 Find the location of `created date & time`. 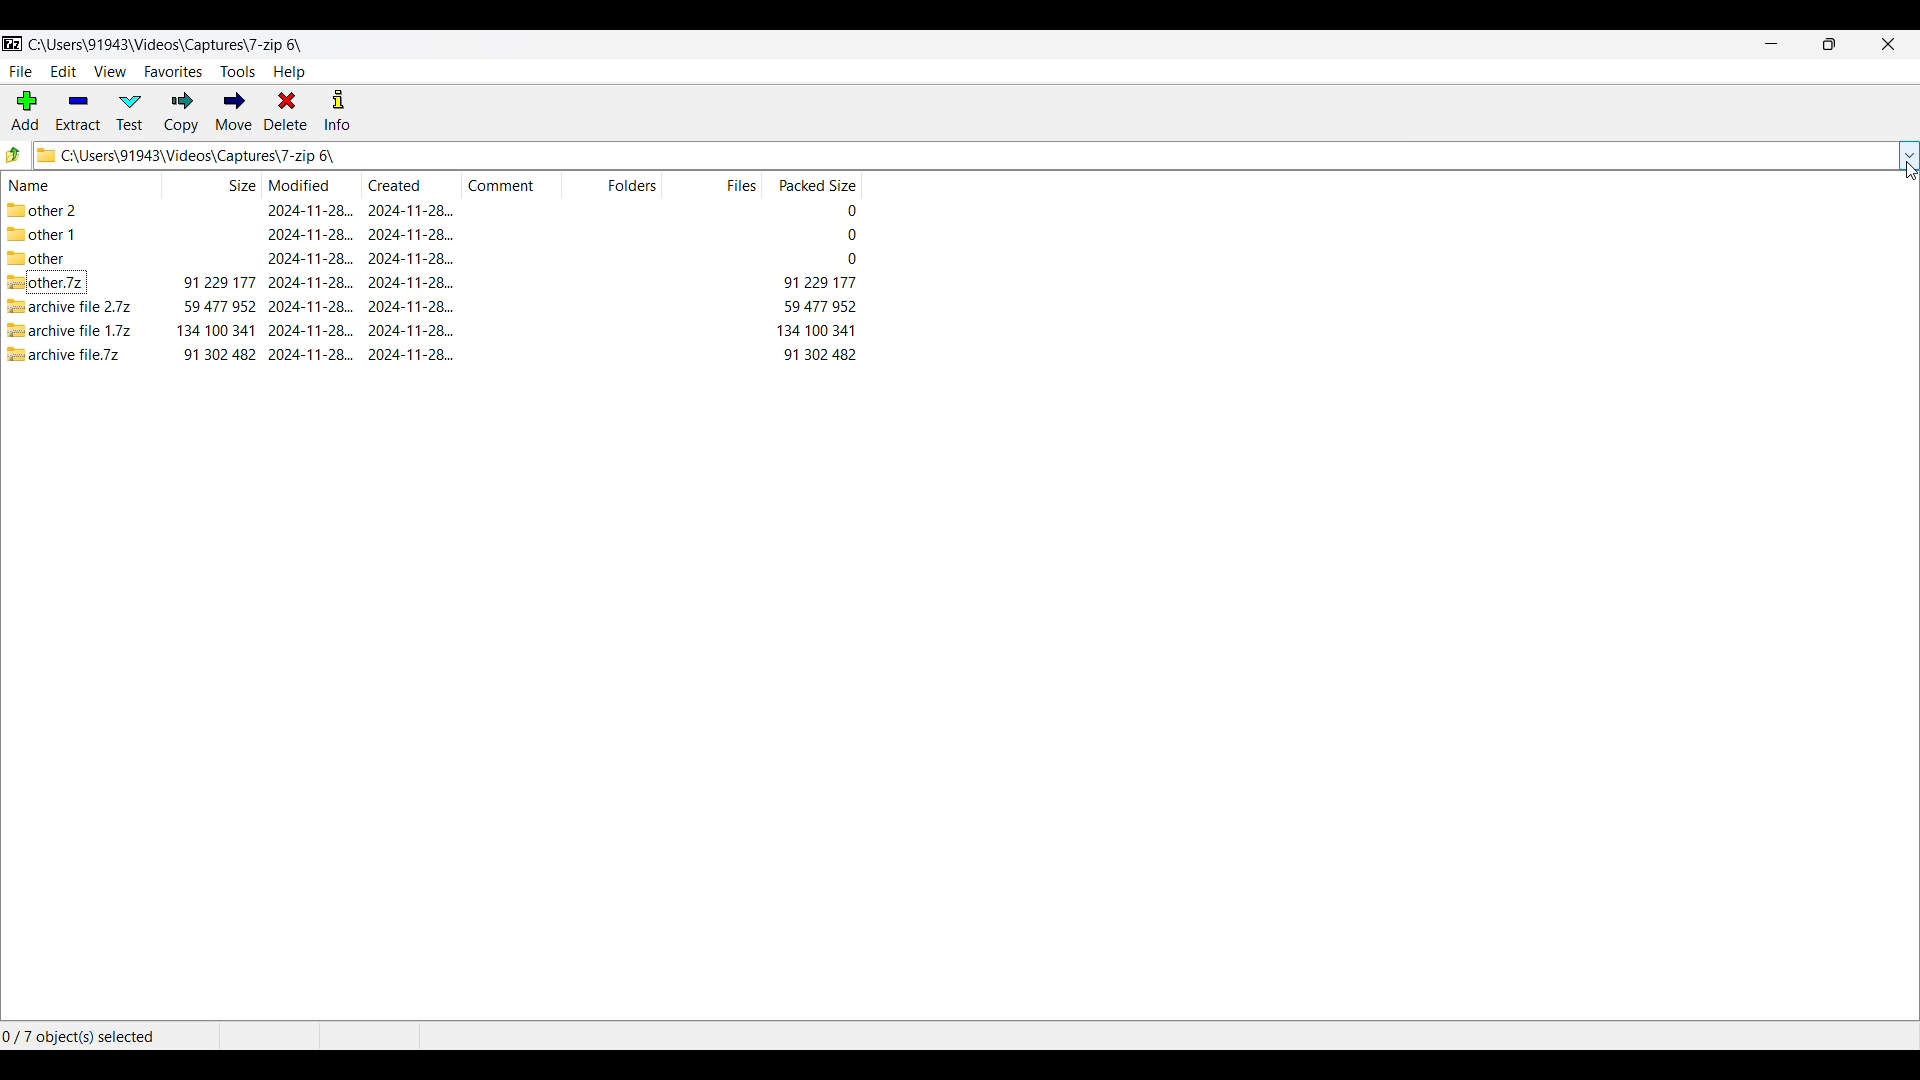

created date & time is located at coordinates (412, 330).